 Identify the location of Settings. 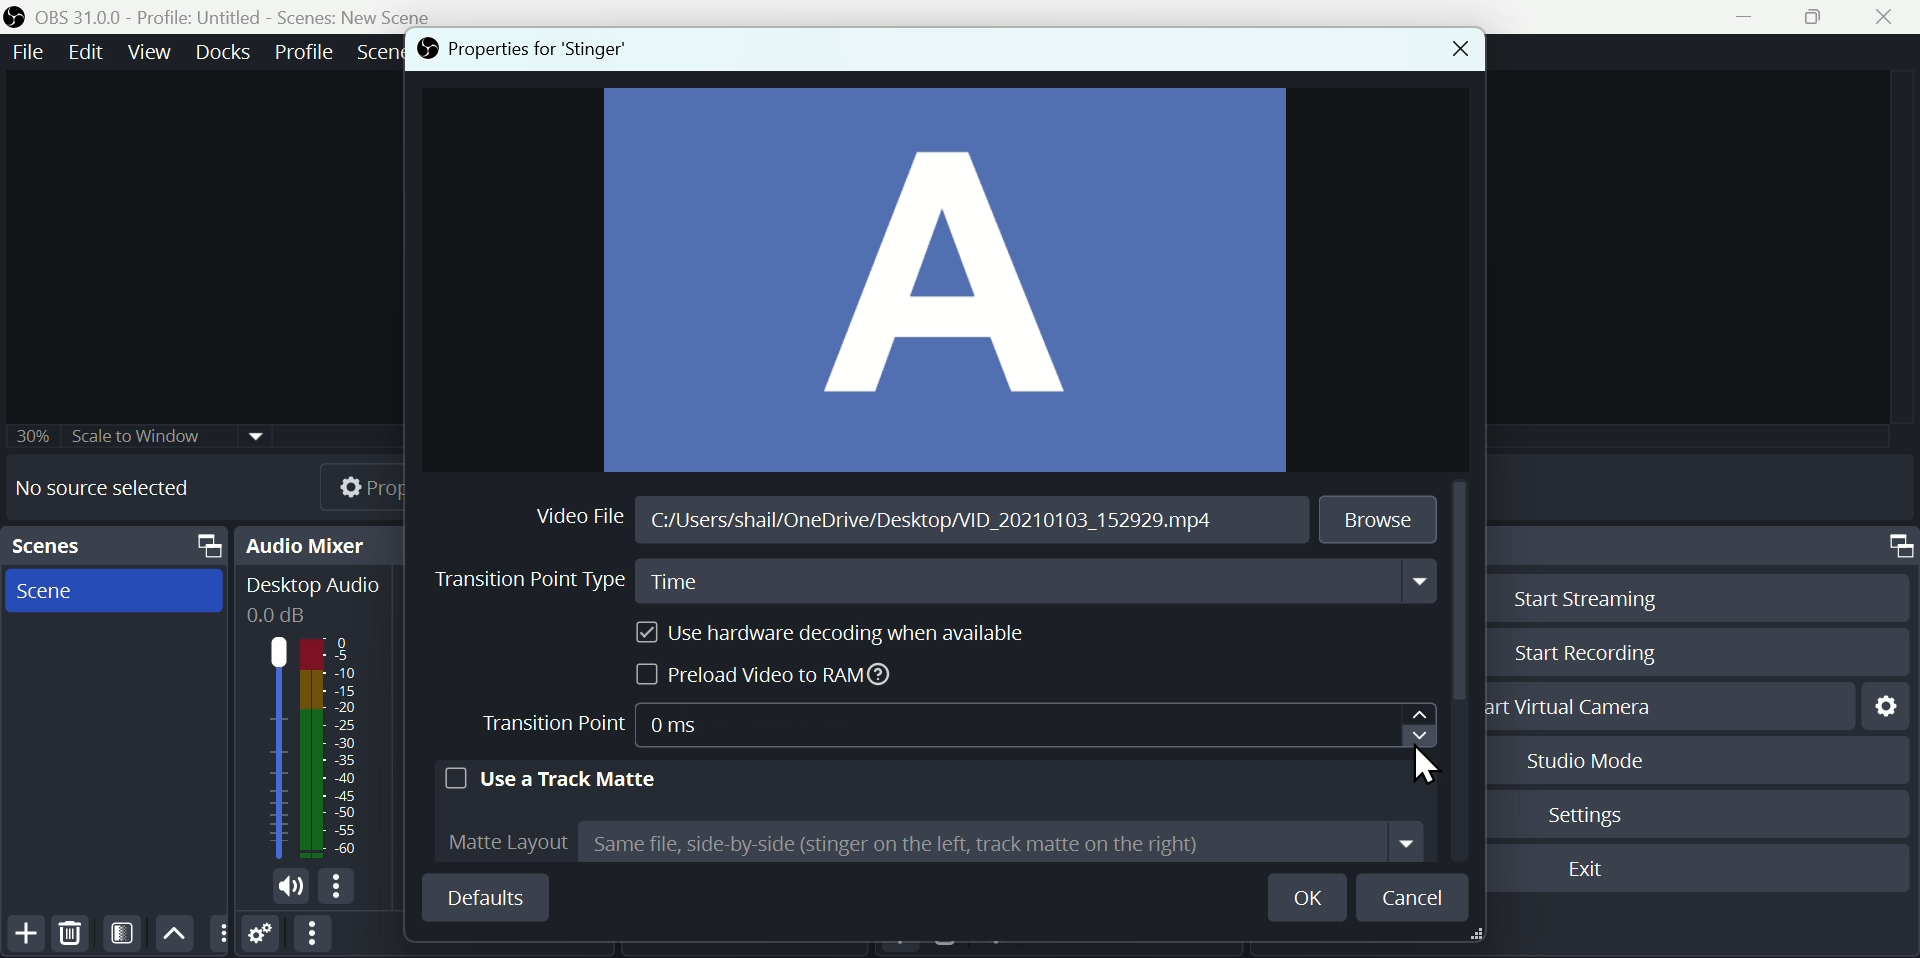
(1884, 704).